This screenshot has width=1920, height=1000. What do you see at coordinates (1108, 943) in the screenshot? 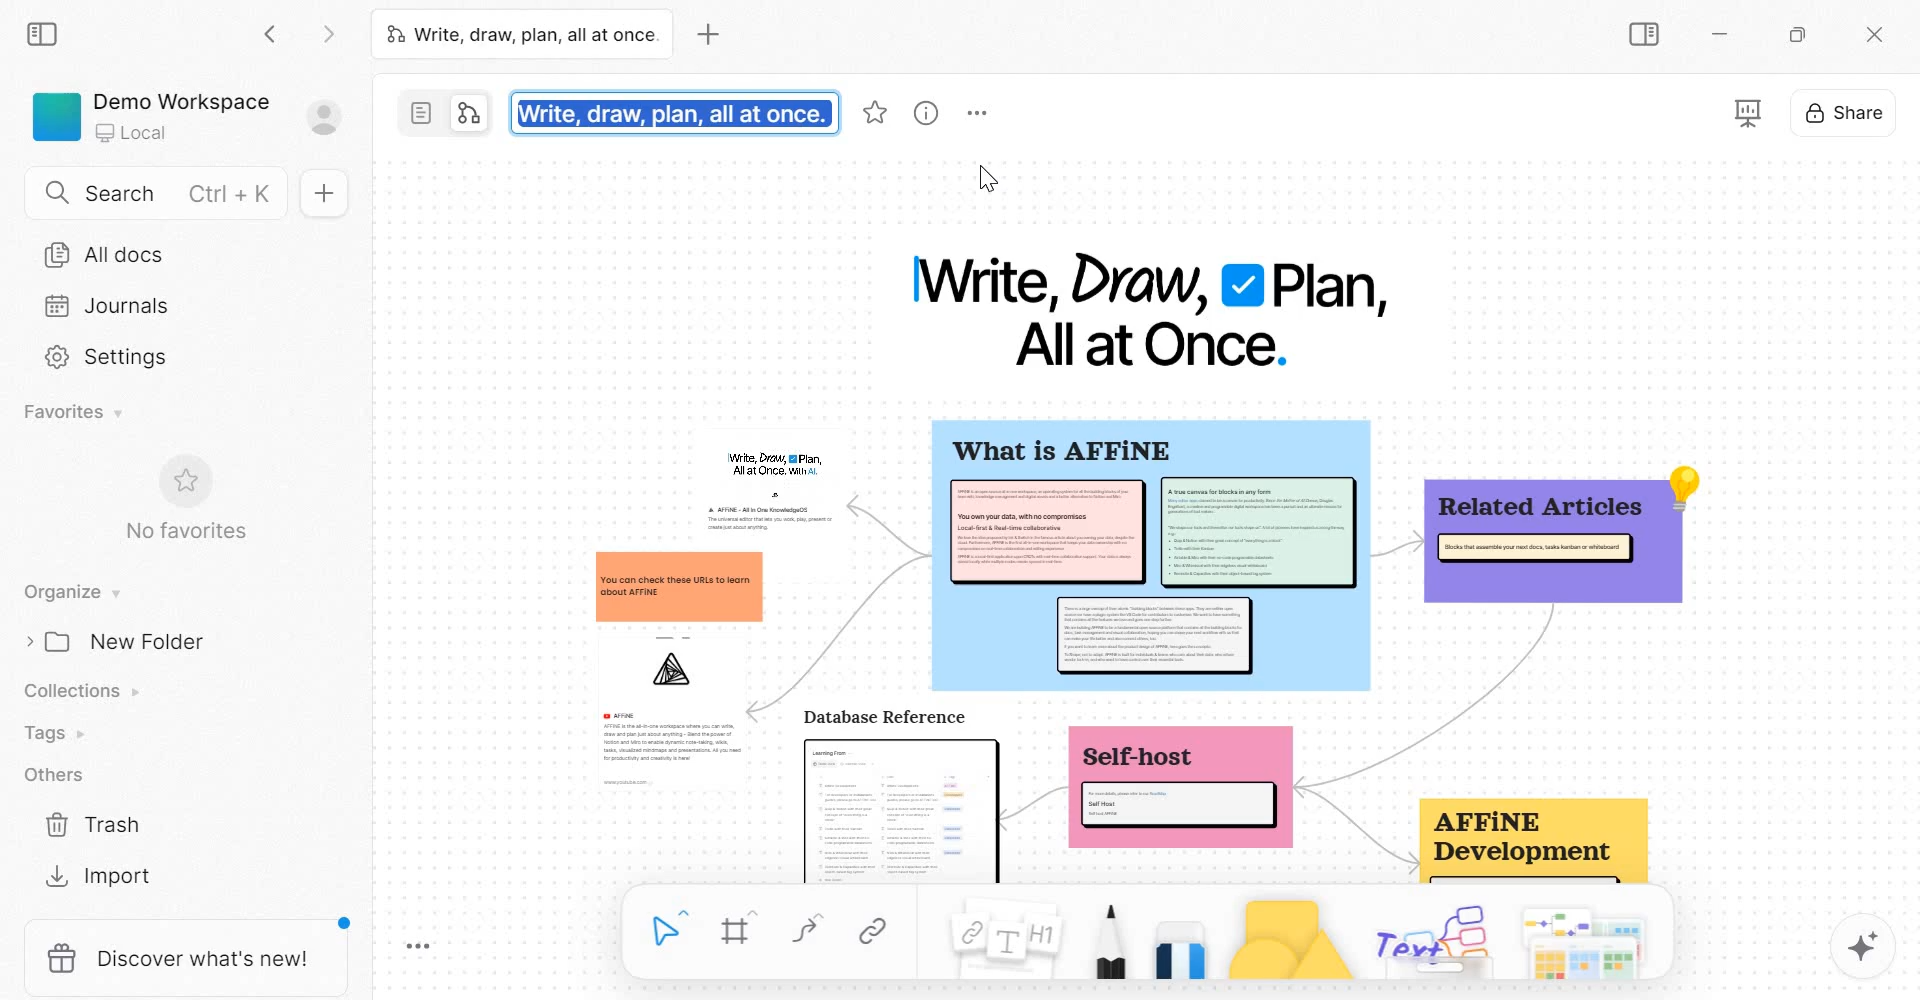
I see `Pen` at bounding box center [1108, 943].